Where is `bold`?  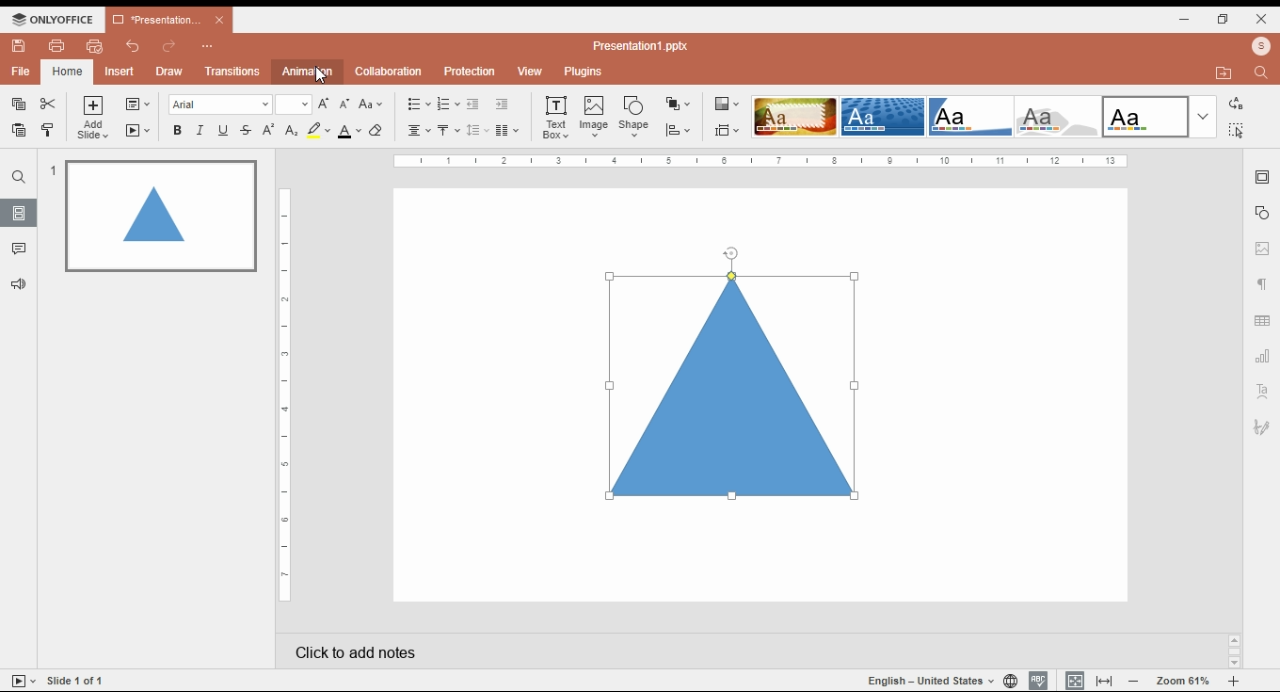
bold is located at coordinates (178, 130).